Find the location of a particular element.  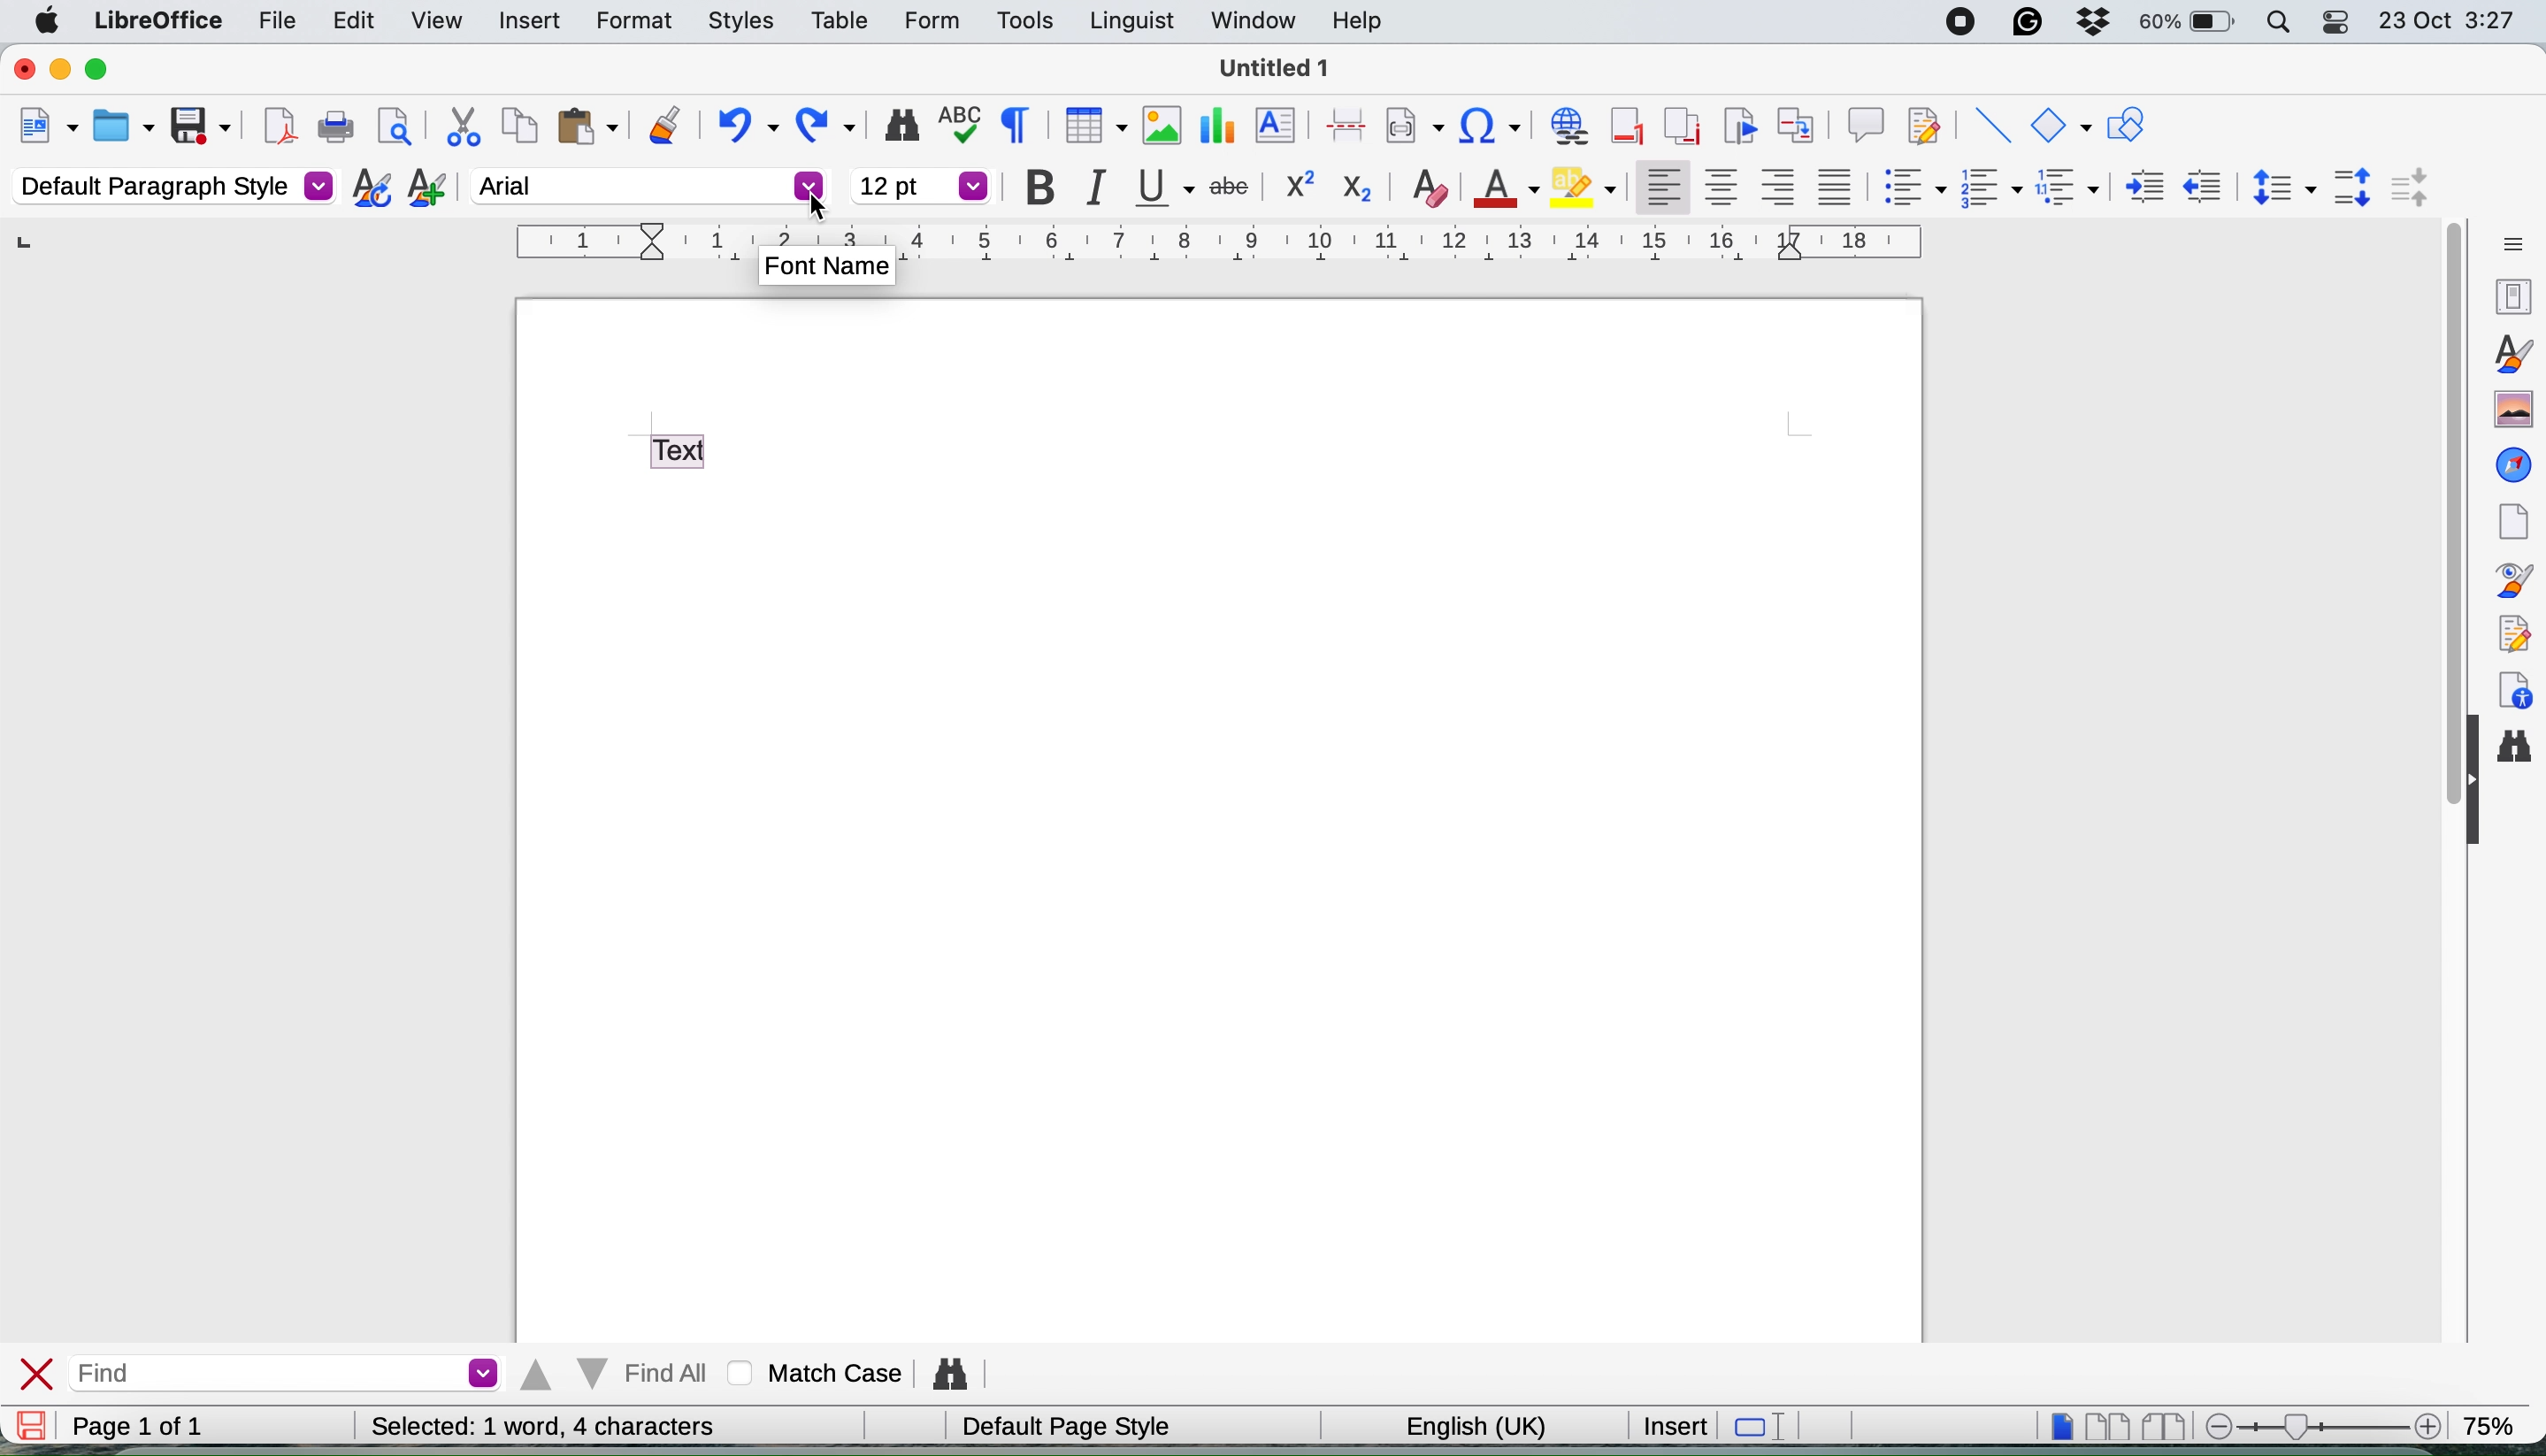

undo is located at coordinates (746, 127).